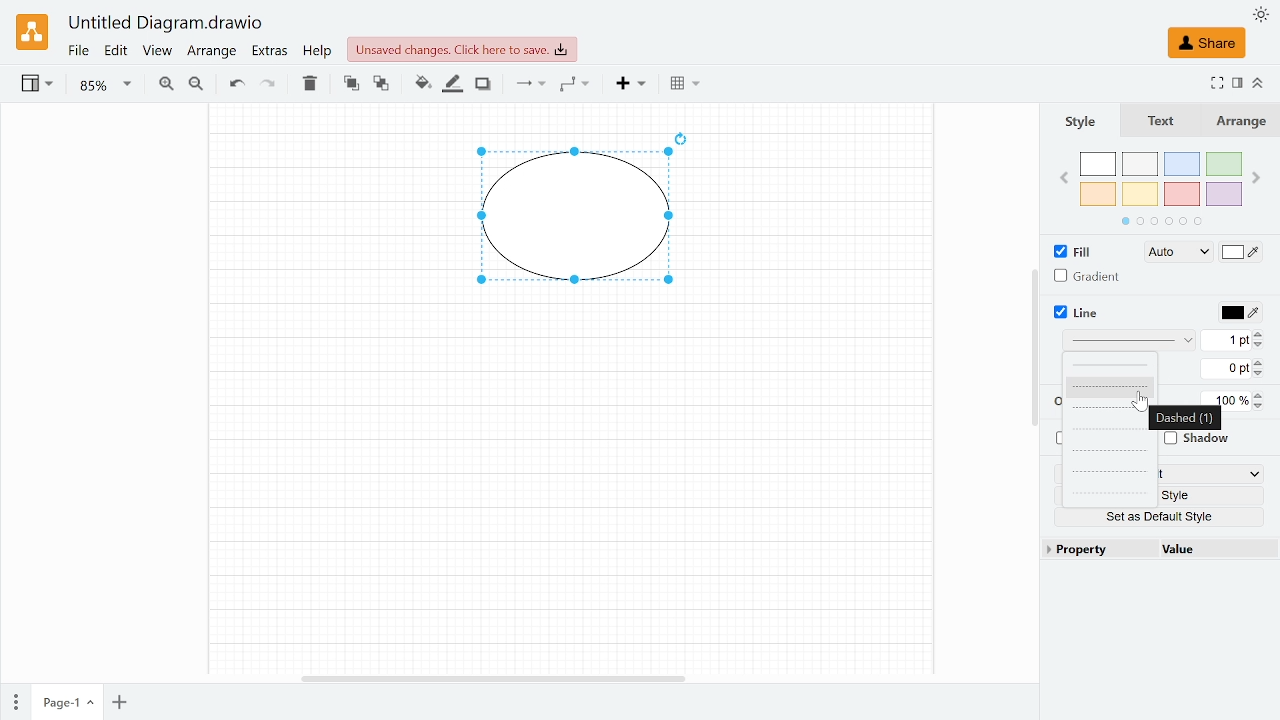 This screenshot has width=1280, height=720. I want to click on Solid, so click(1111, 366).